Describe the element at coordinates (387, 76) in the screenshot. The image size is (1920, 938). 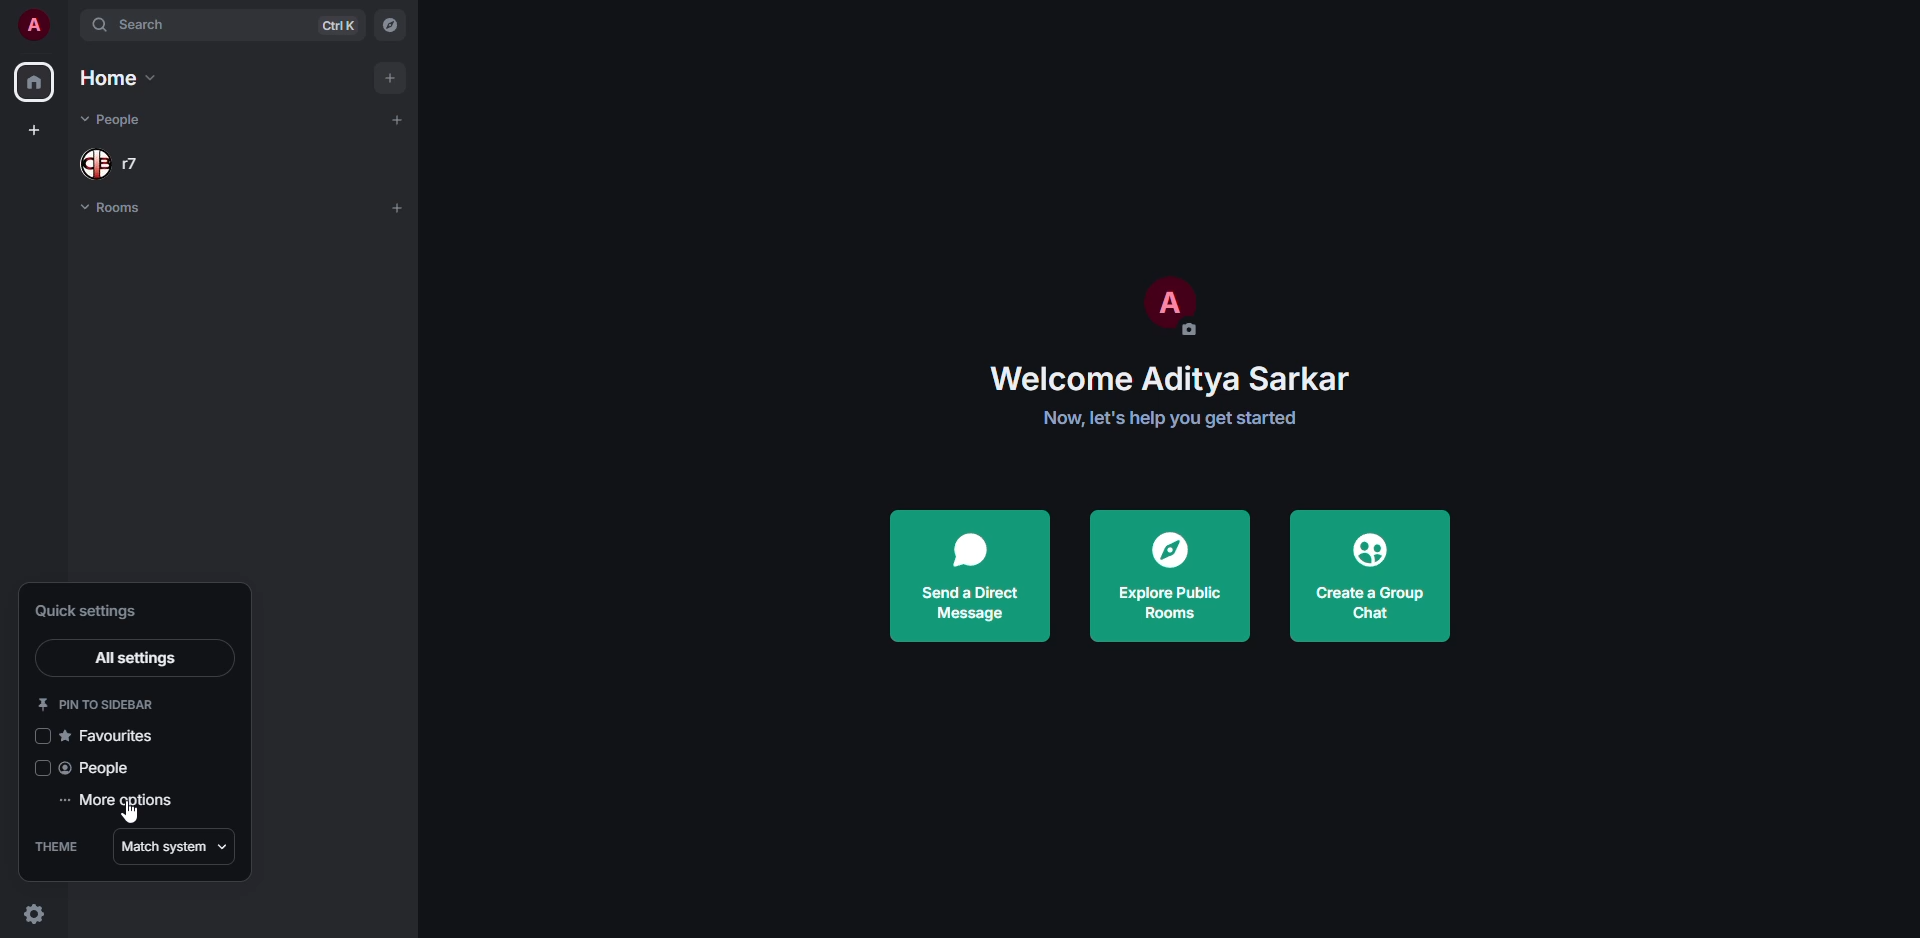
I see `add` at that location.